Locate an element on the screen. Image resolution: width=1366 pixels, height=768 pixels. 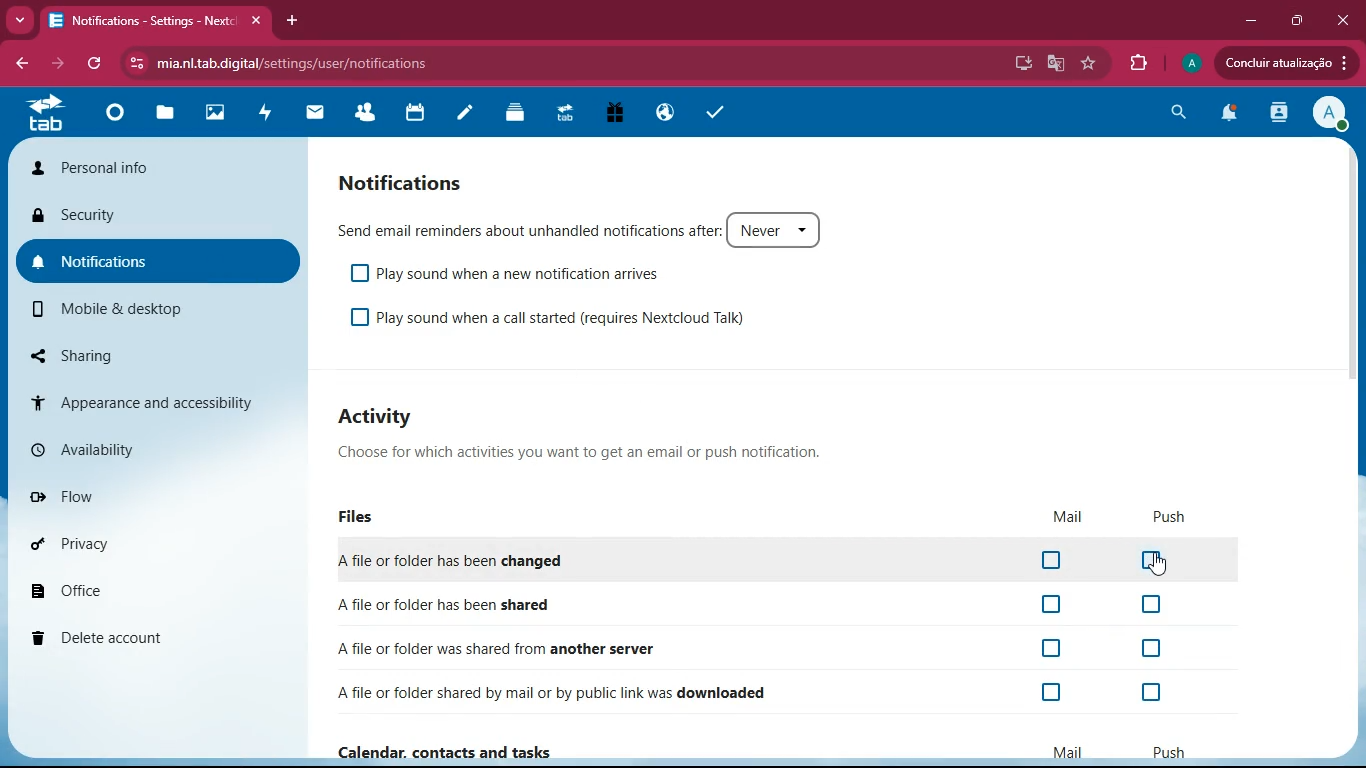
off is located at coordinates (1151, 648).